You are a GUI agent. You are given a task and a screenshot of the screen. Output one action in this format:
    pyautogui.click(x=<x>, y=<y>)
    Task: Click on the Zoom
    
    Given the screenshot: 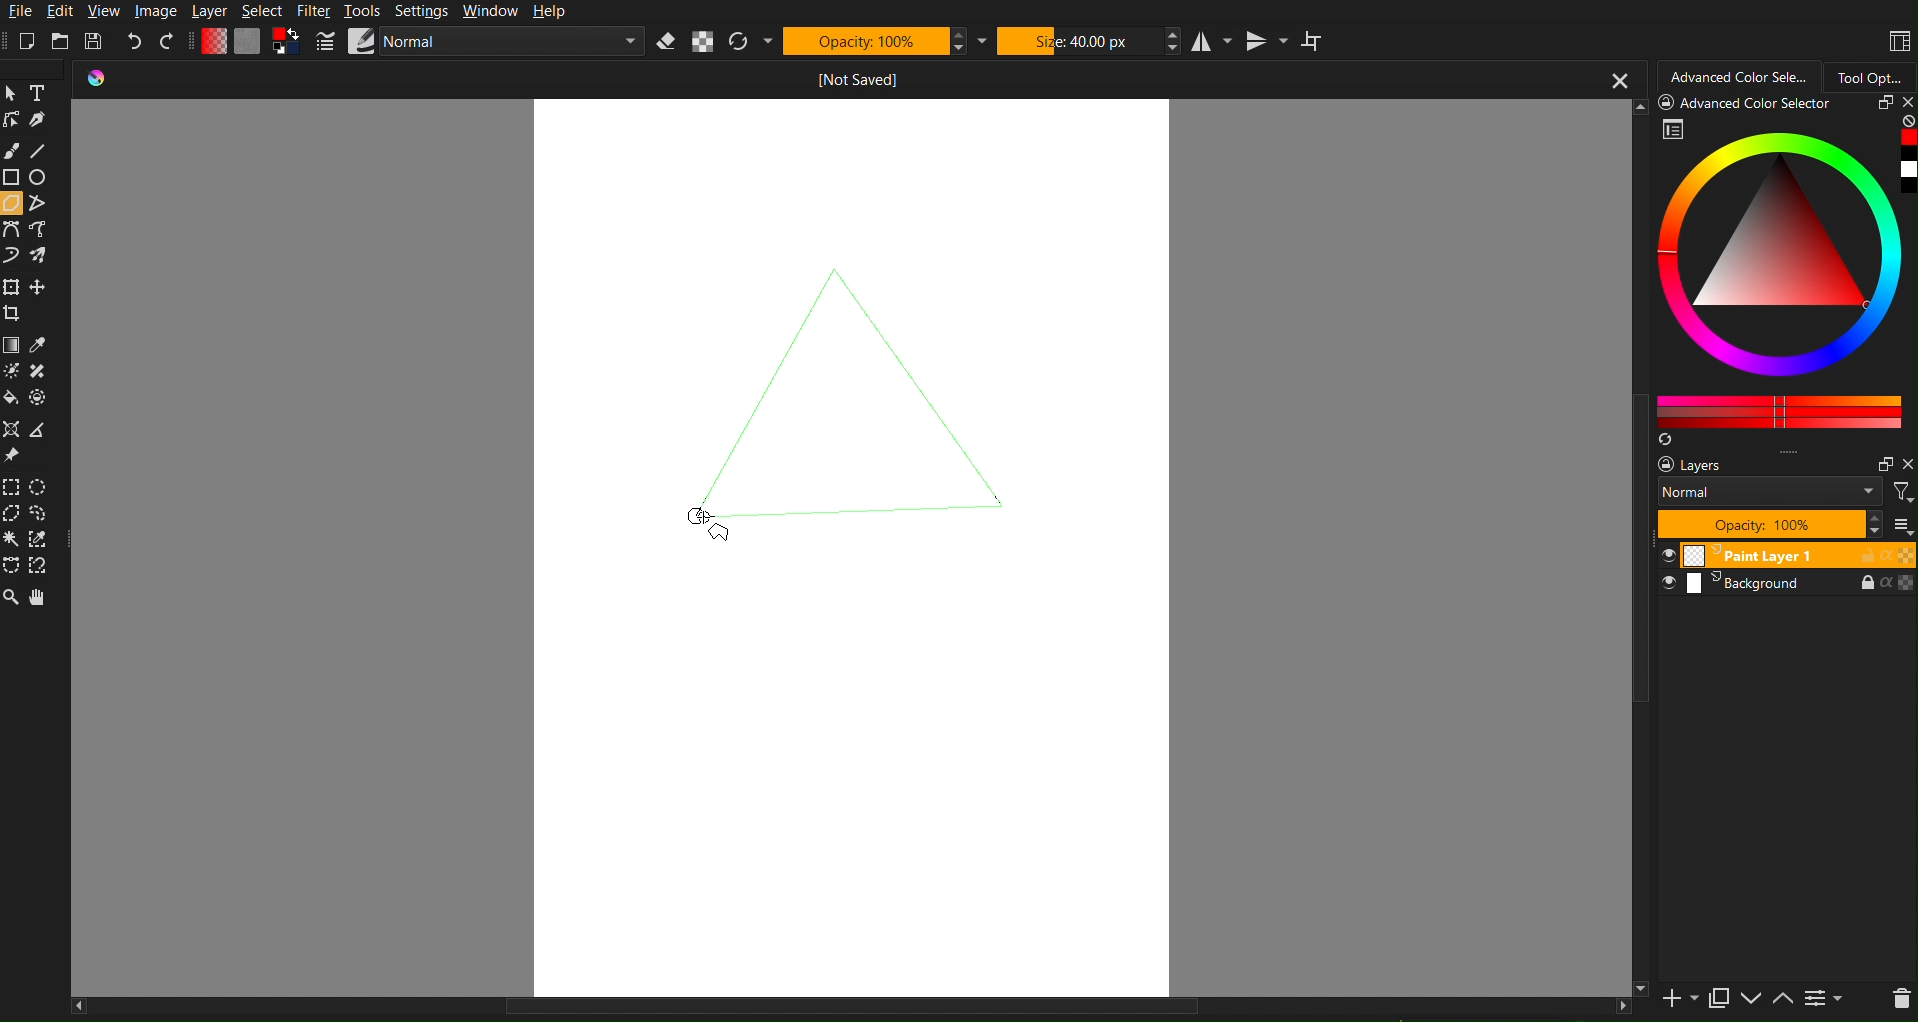 What is the action you would take?
    pyautogui.click(x=13, y=596)
    